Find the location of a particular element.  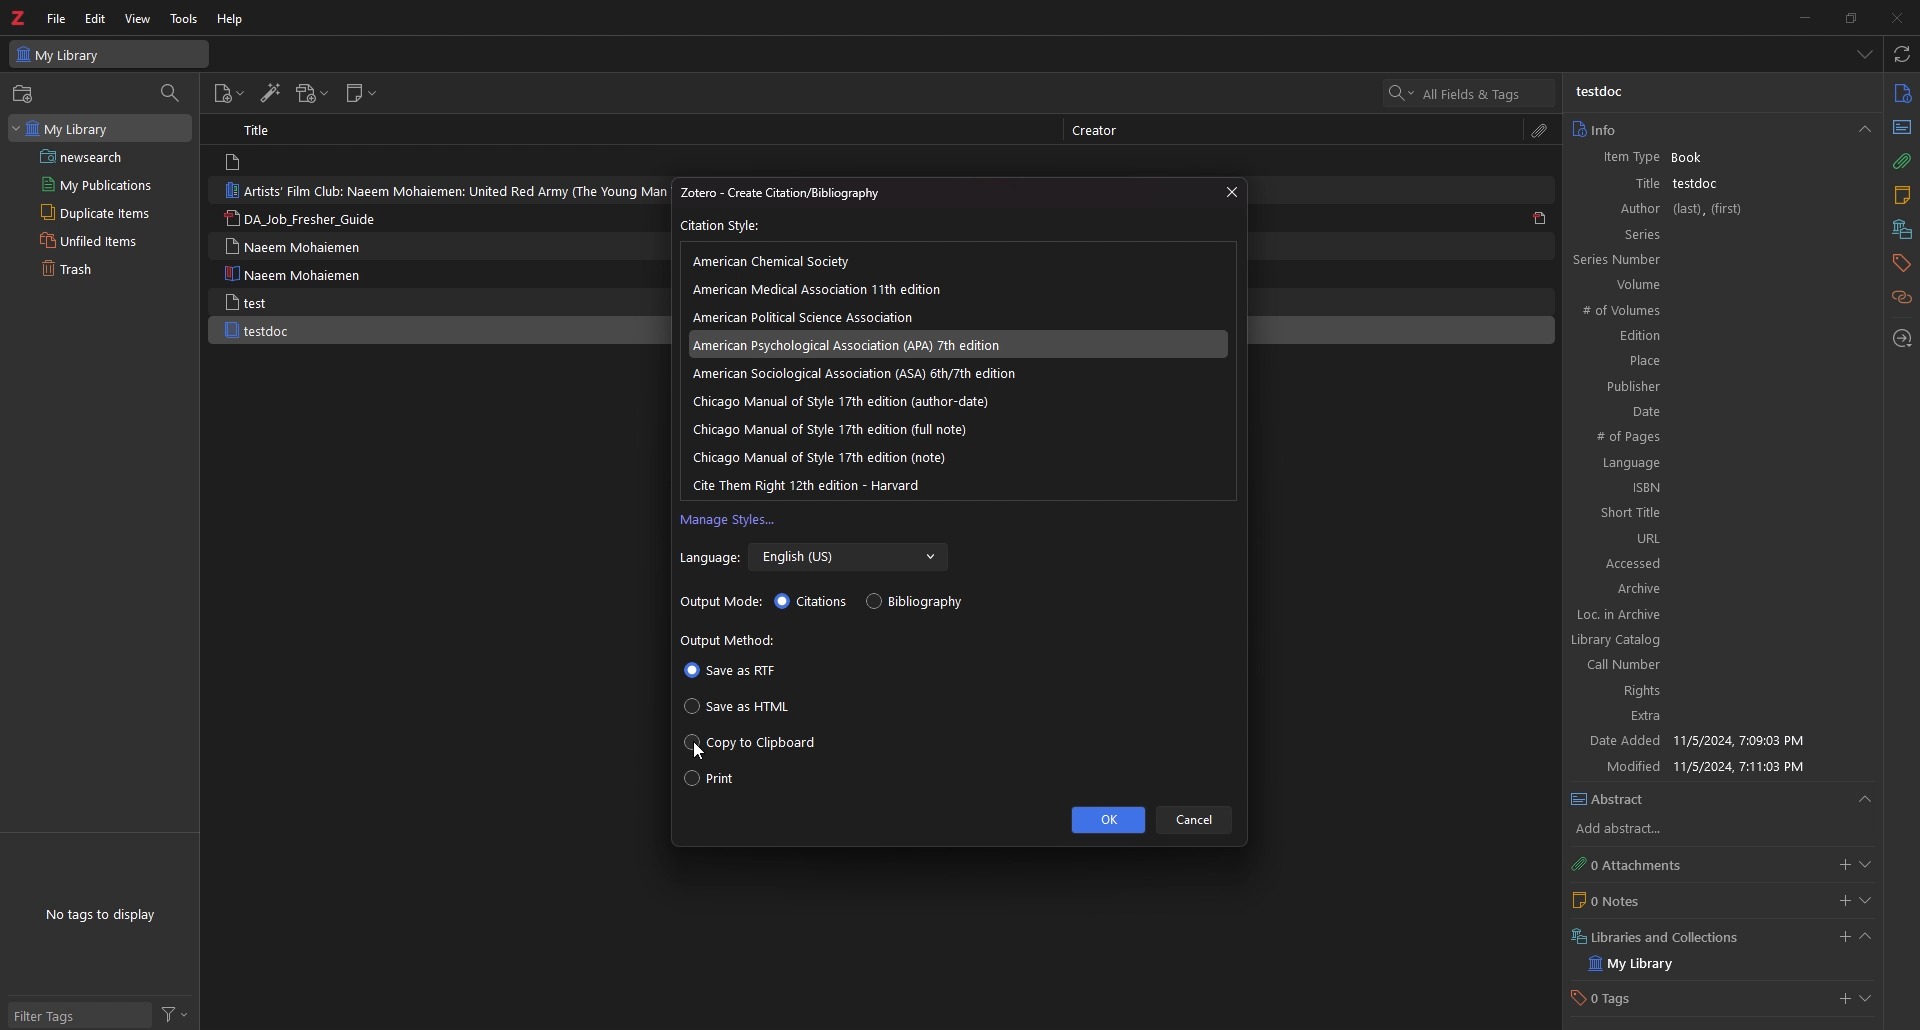

testdoc is located at coordinates (1699, 183).